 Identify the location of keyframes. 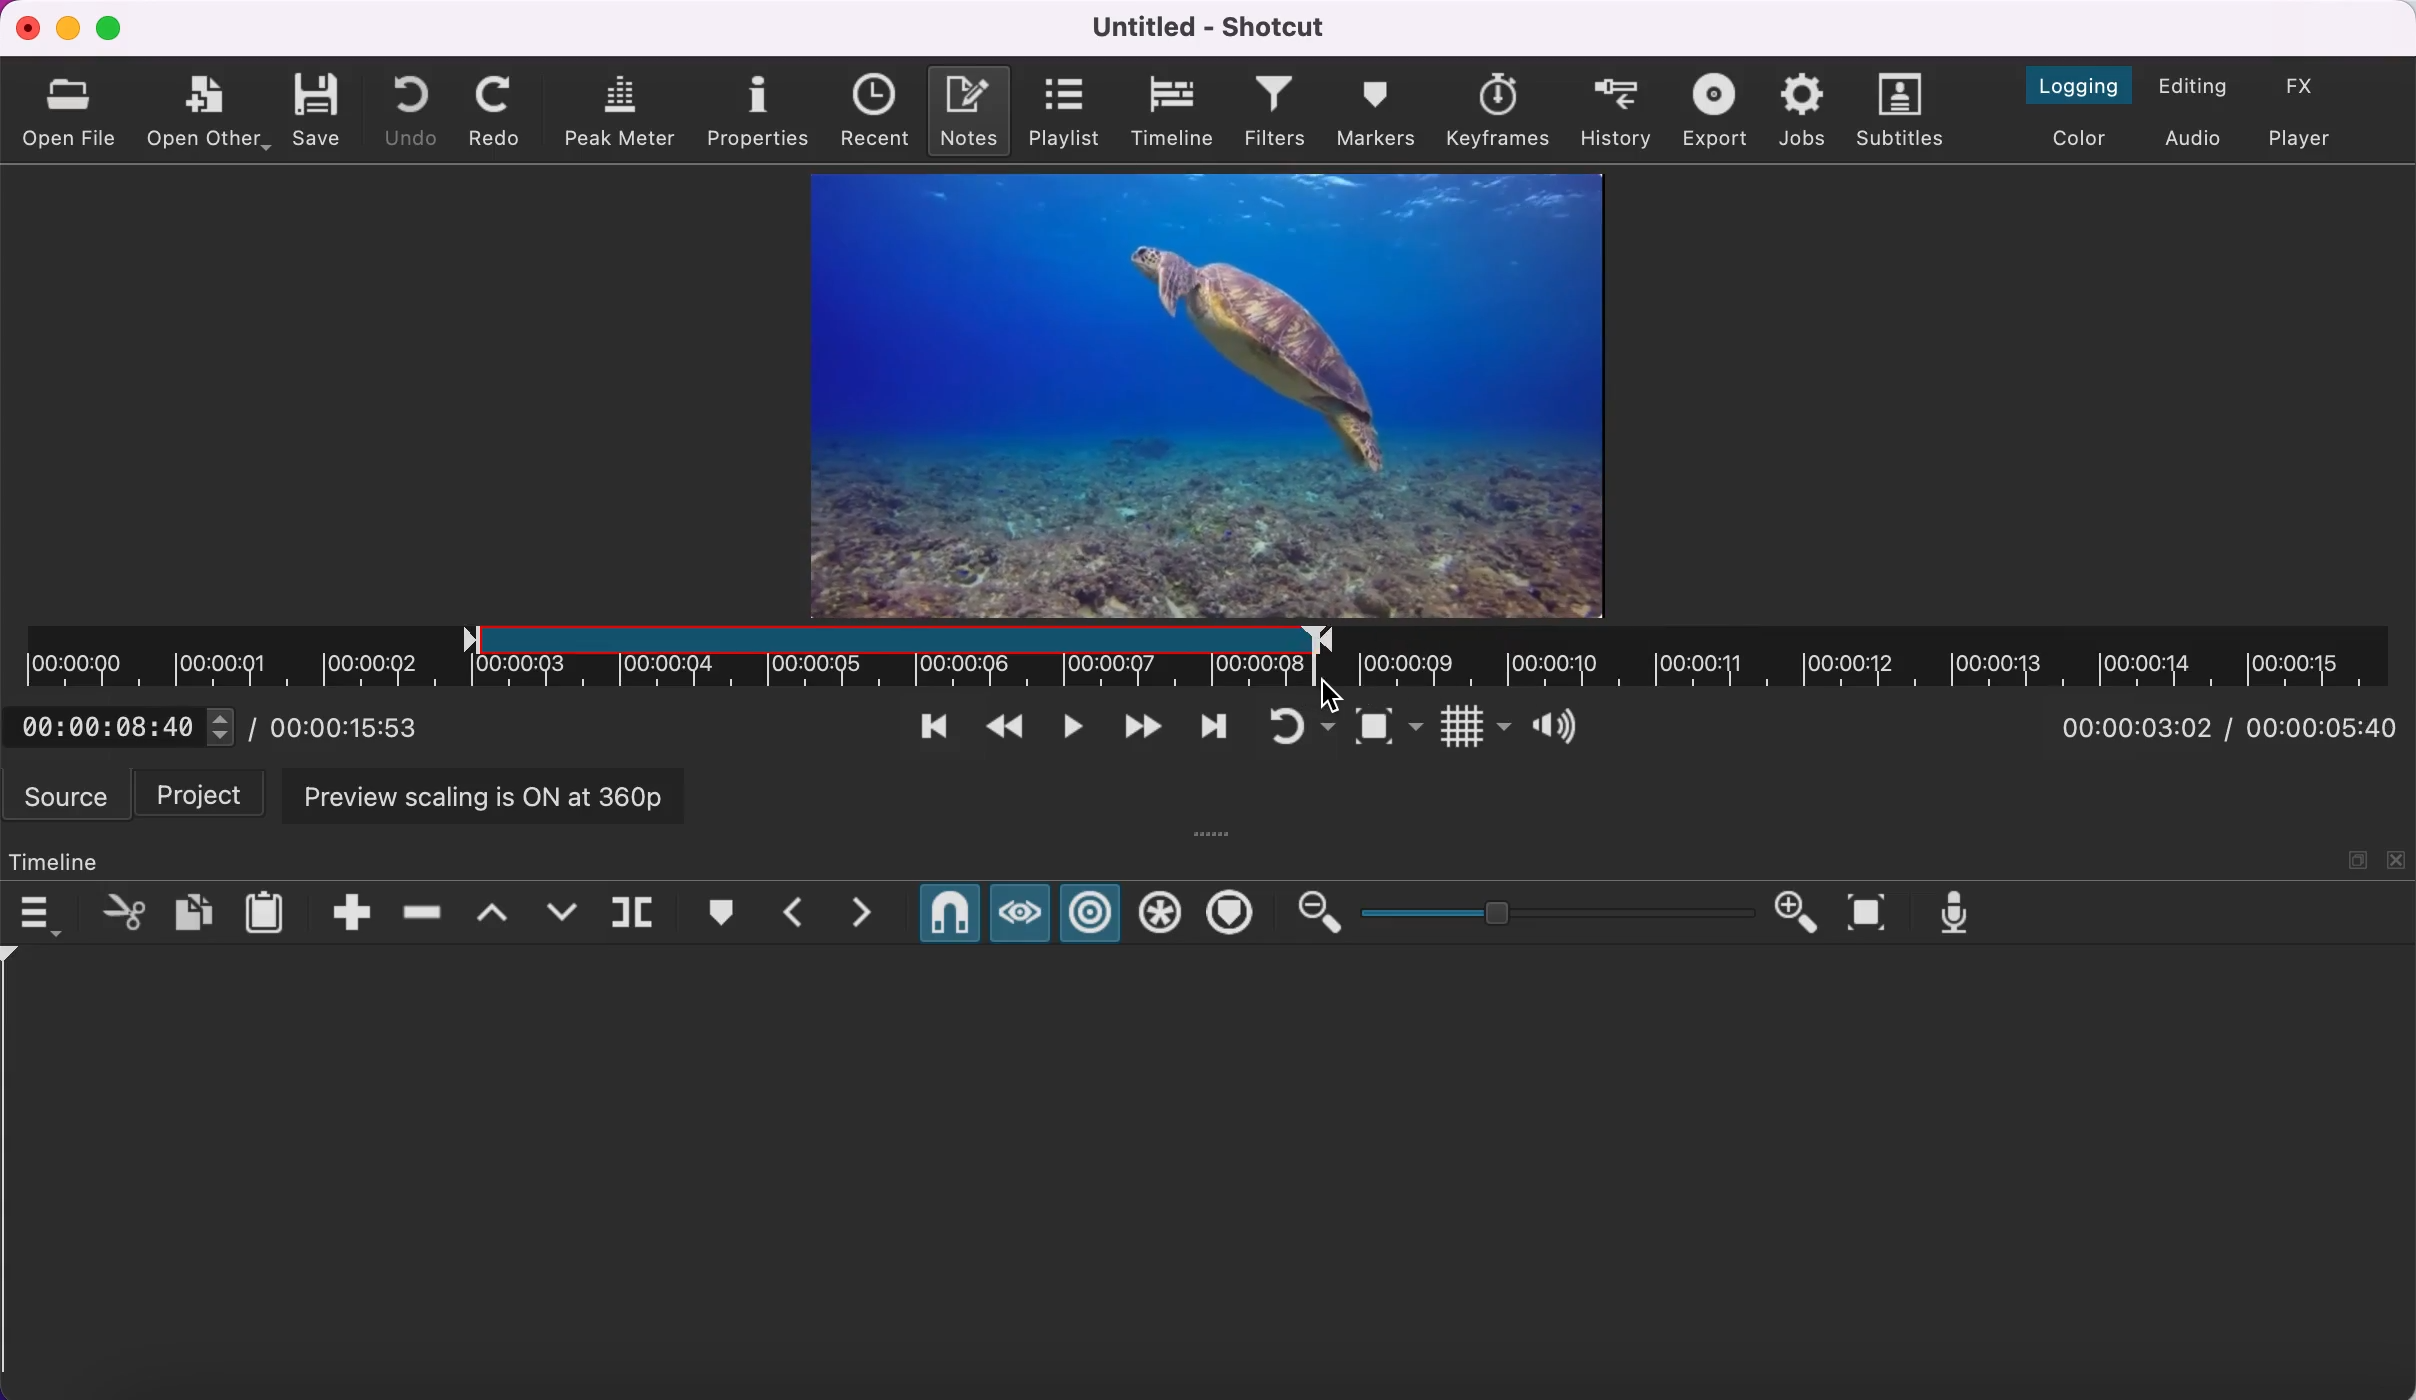
(1501, 109).